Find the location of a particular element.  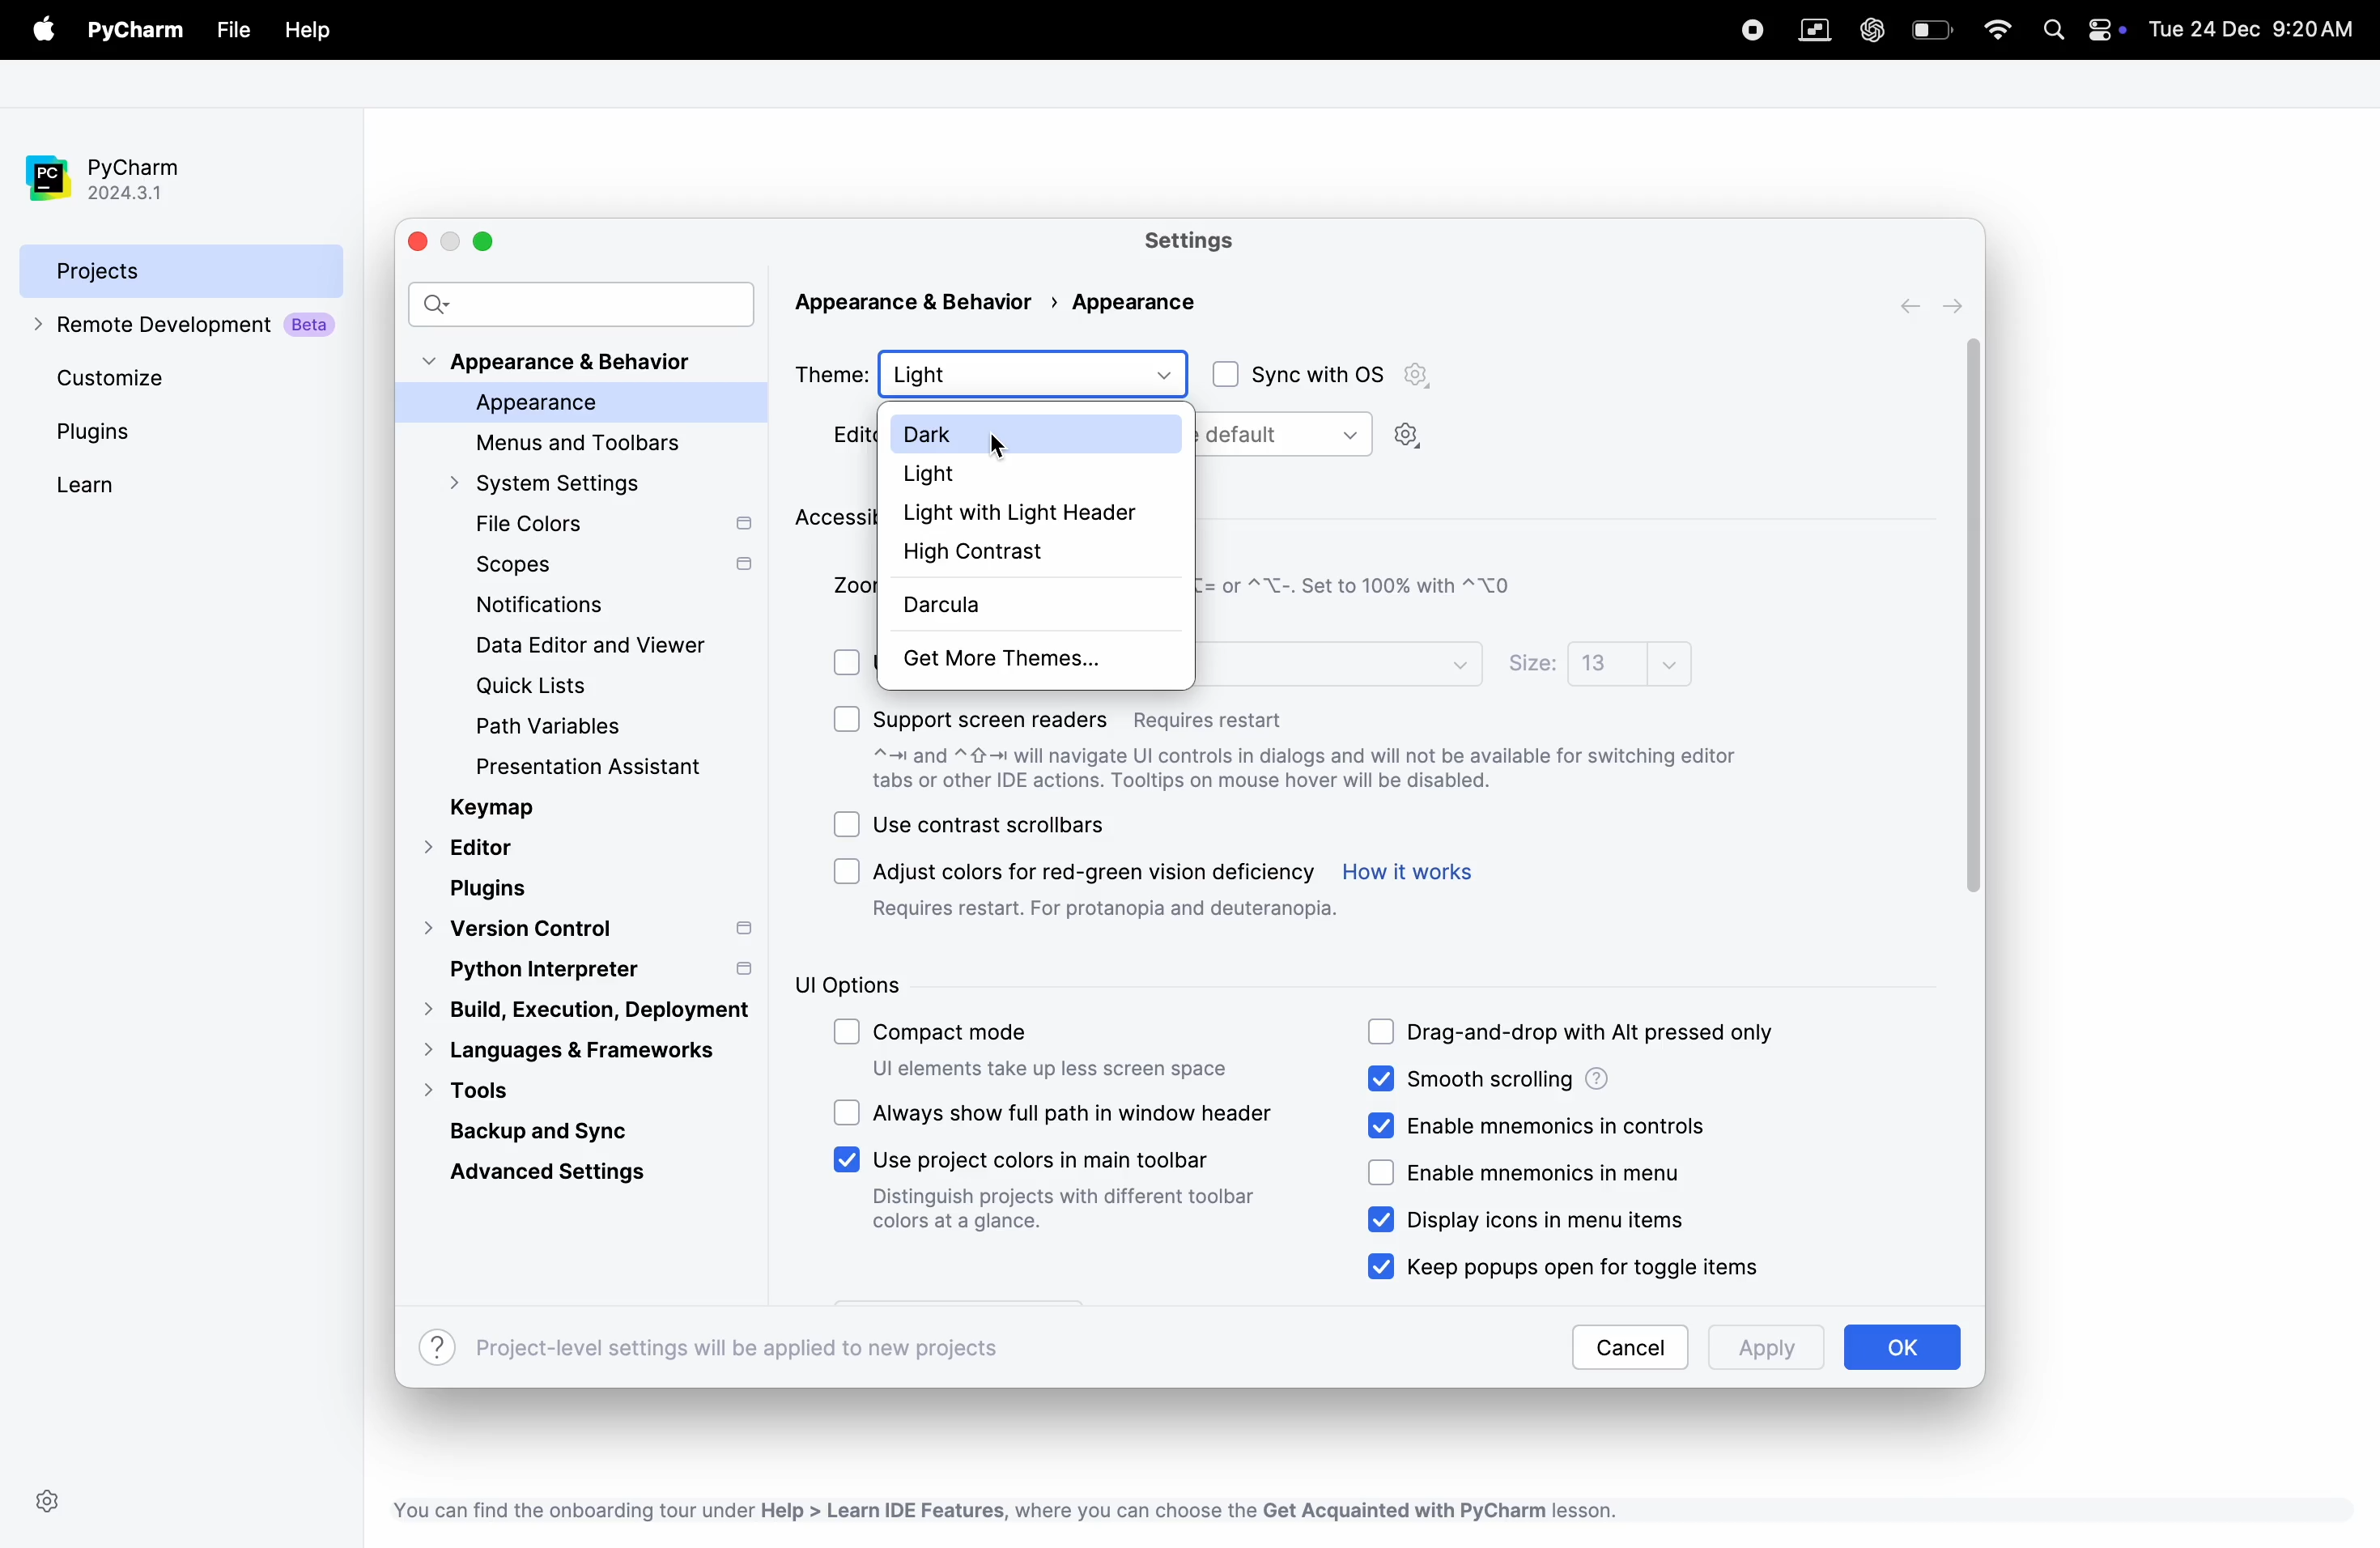

keymap is located at coordinates (497, 808).